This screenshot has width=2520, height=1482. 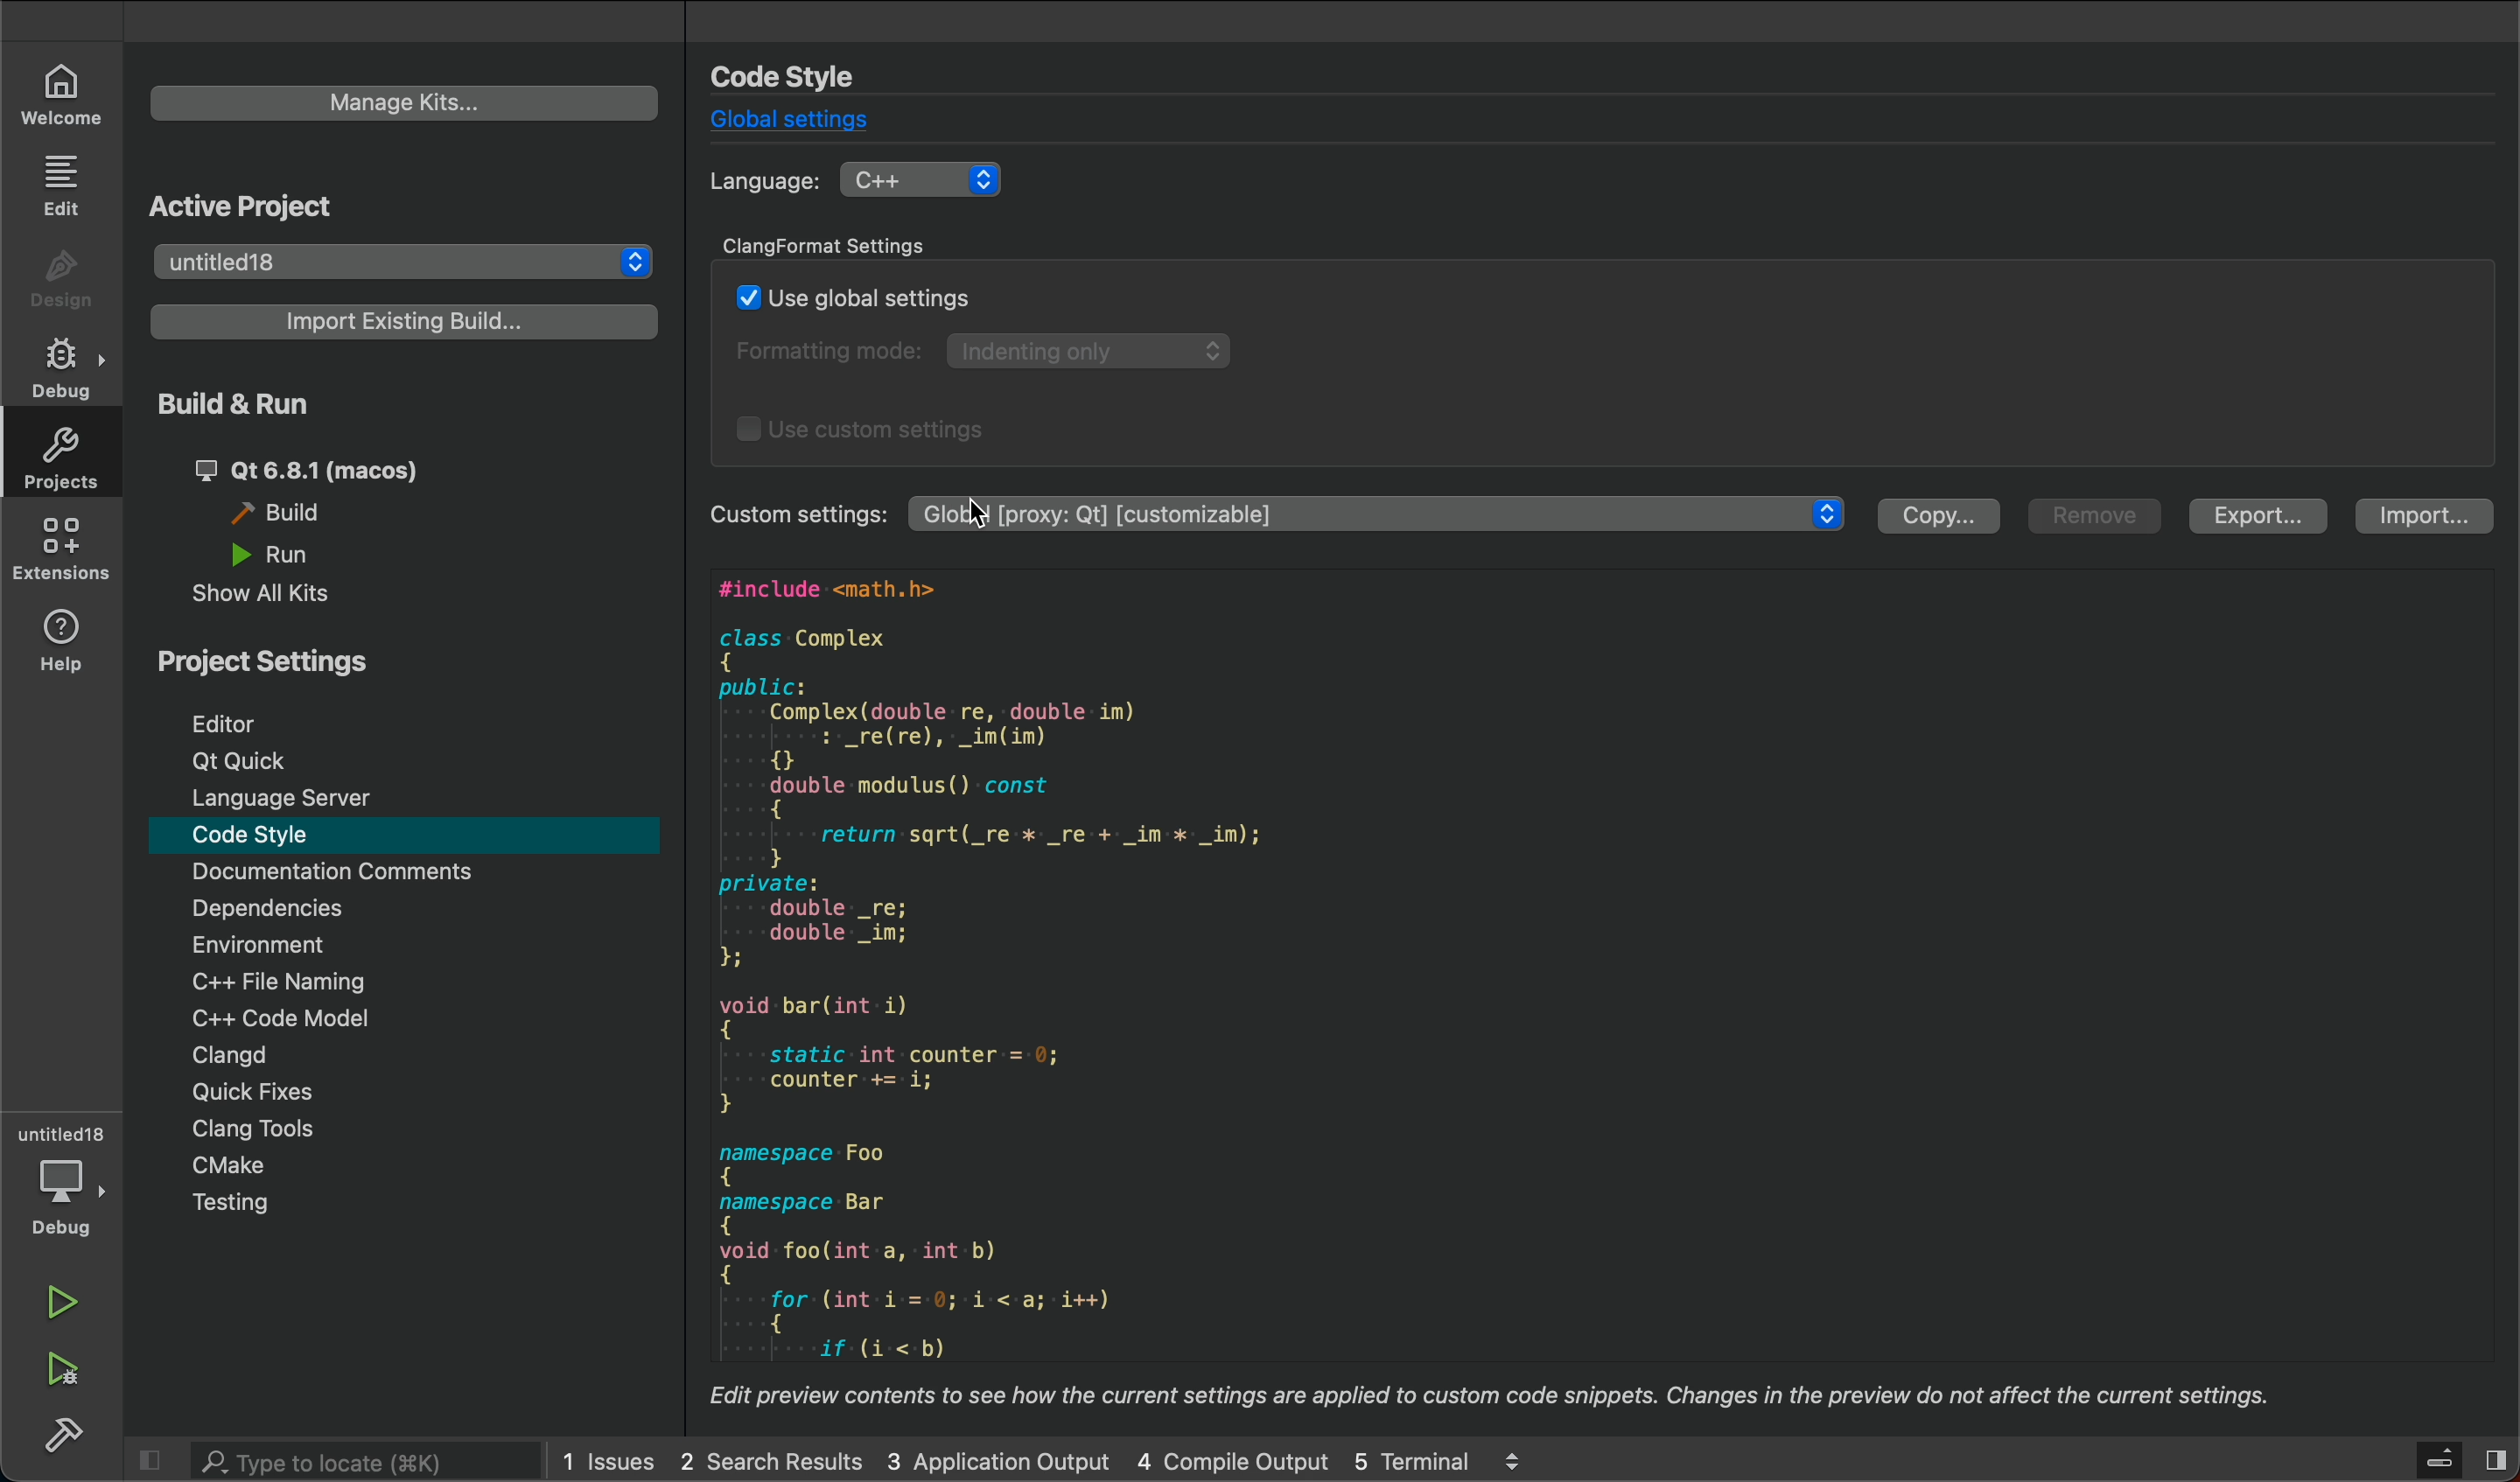 I want to click on Environment , so click(x=317, y=946).